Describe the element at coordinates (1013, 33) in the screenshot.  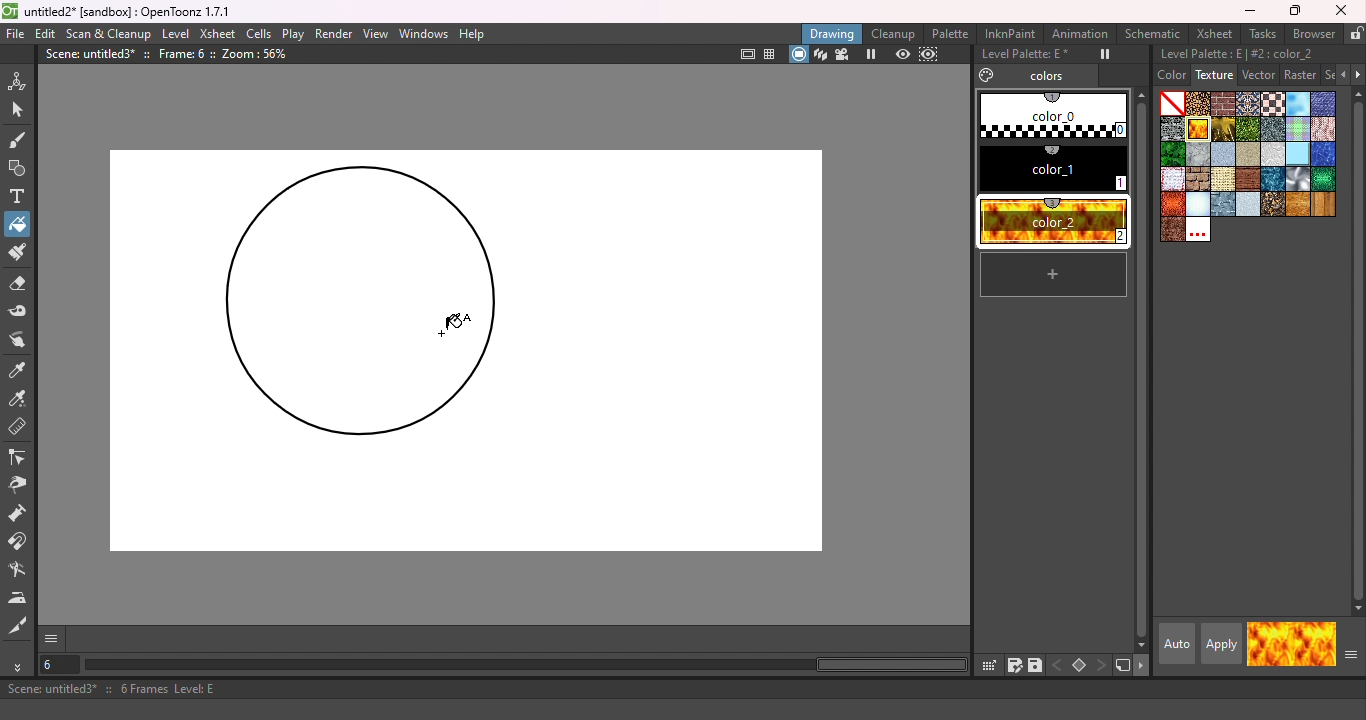
I see `InknPaint` at that location.